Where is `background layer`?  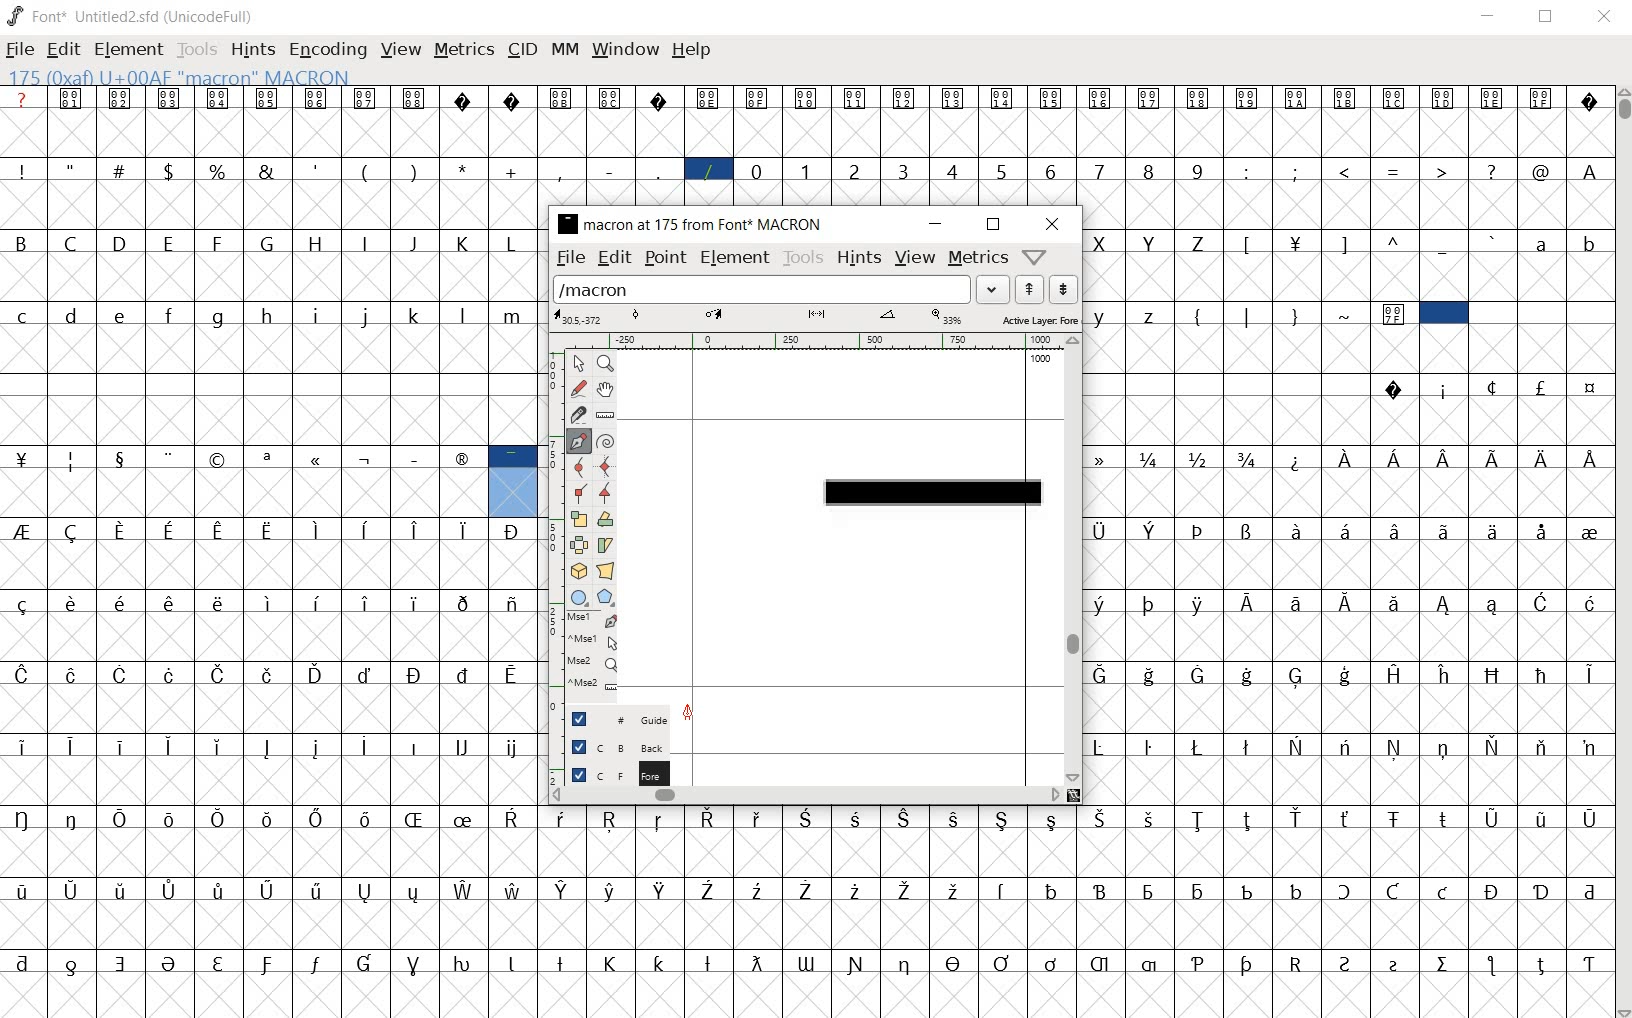 background layer is located at coordinates (618, 746).